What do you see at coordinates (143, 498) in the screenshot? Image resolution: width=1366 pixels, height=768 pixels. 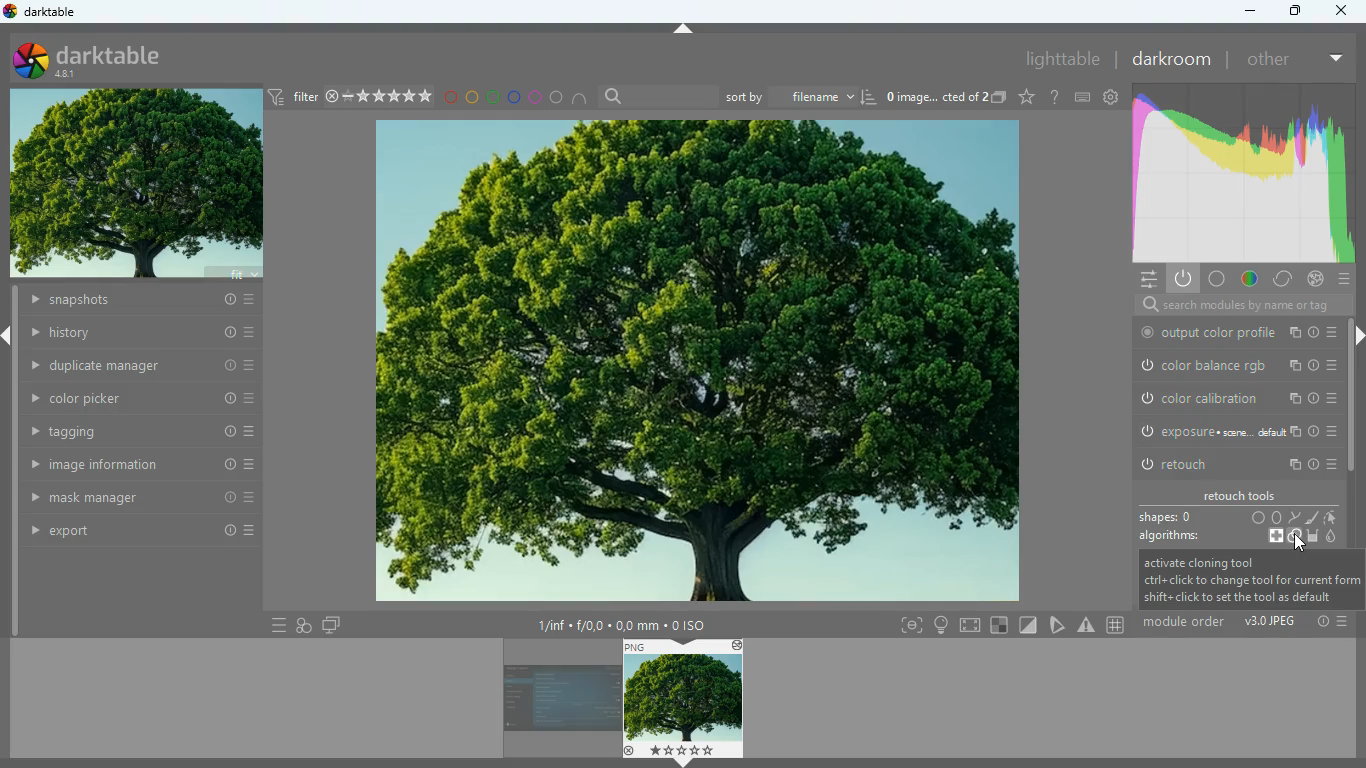 I see `mask manager` at bounding box center [143, 498].